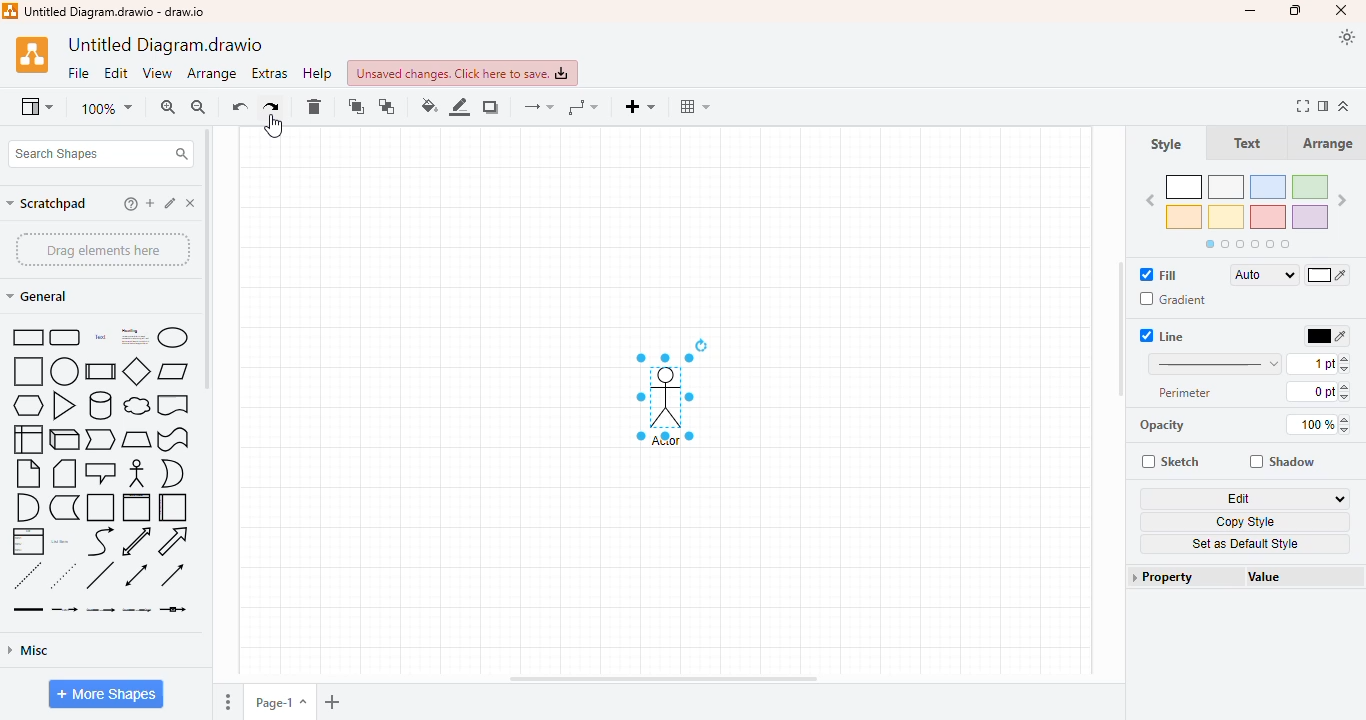 This screenshot has height=720, width=1366. Describe the element at coordinates (1328, 143) in the screenshot. I see `arrange` at that location.